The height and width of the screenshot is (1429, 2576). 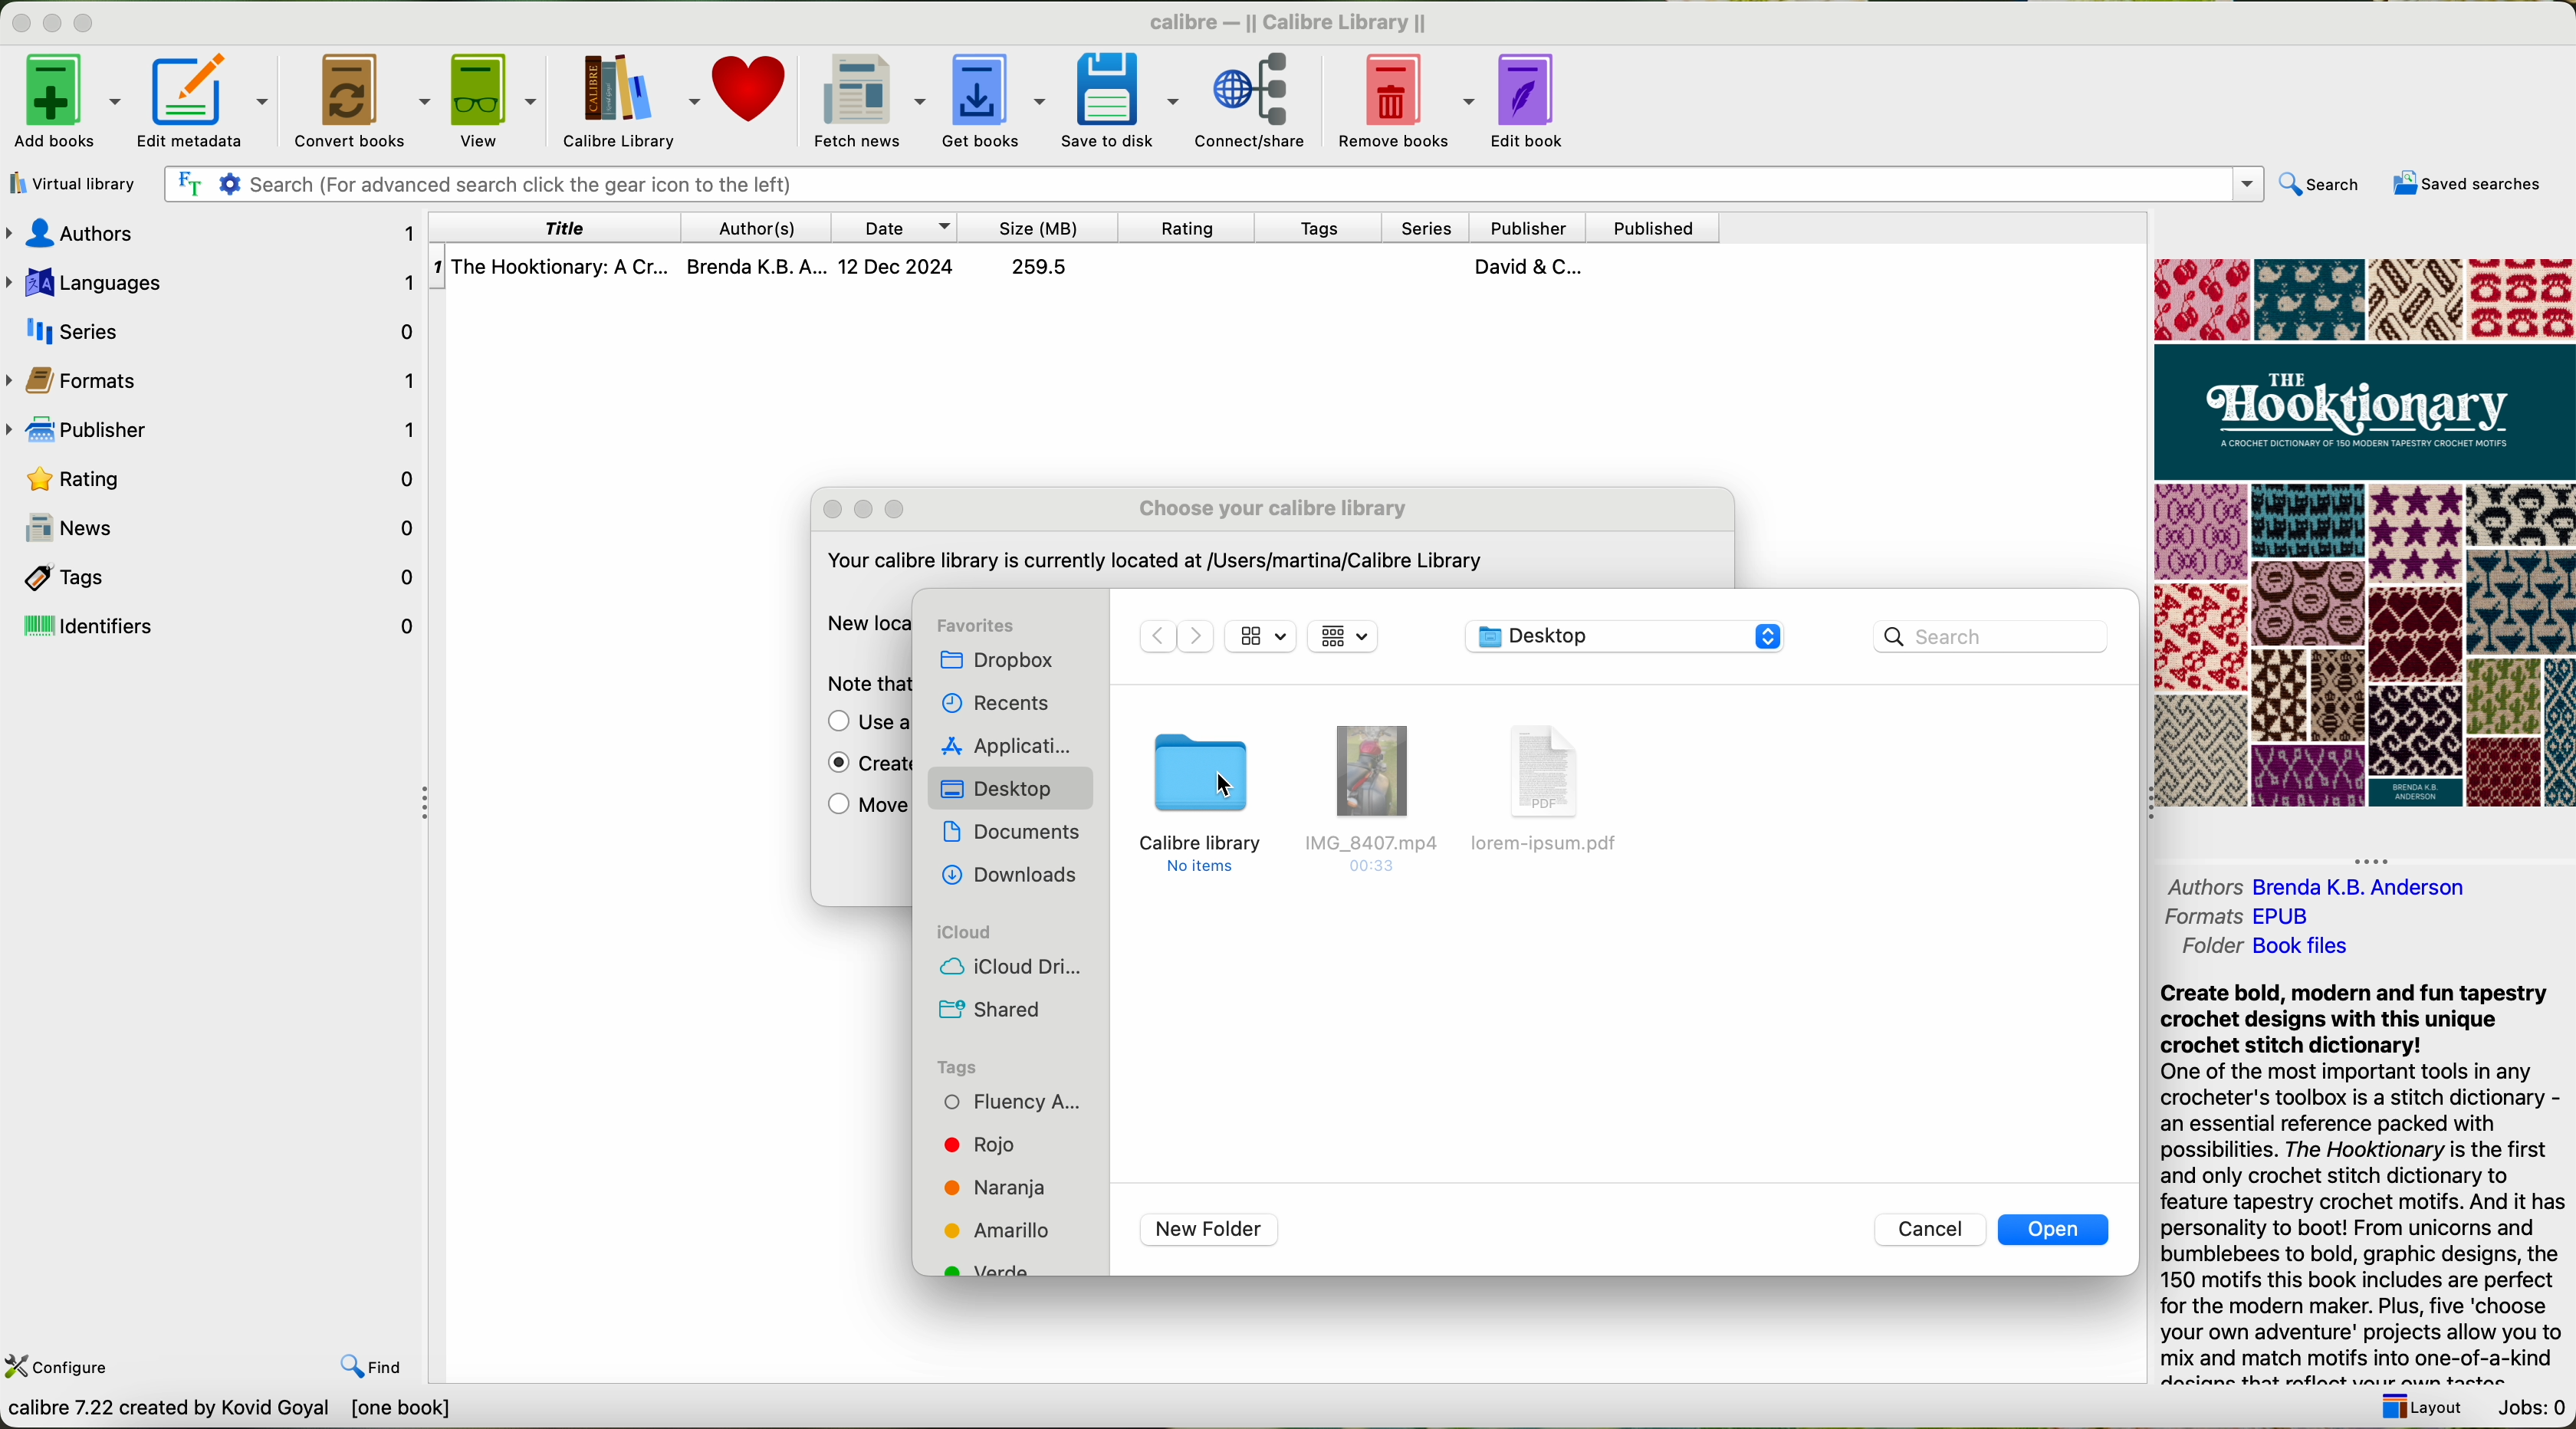 I want to click on authors Brenda K. B. Andreson, so click(x=2315, y=887).